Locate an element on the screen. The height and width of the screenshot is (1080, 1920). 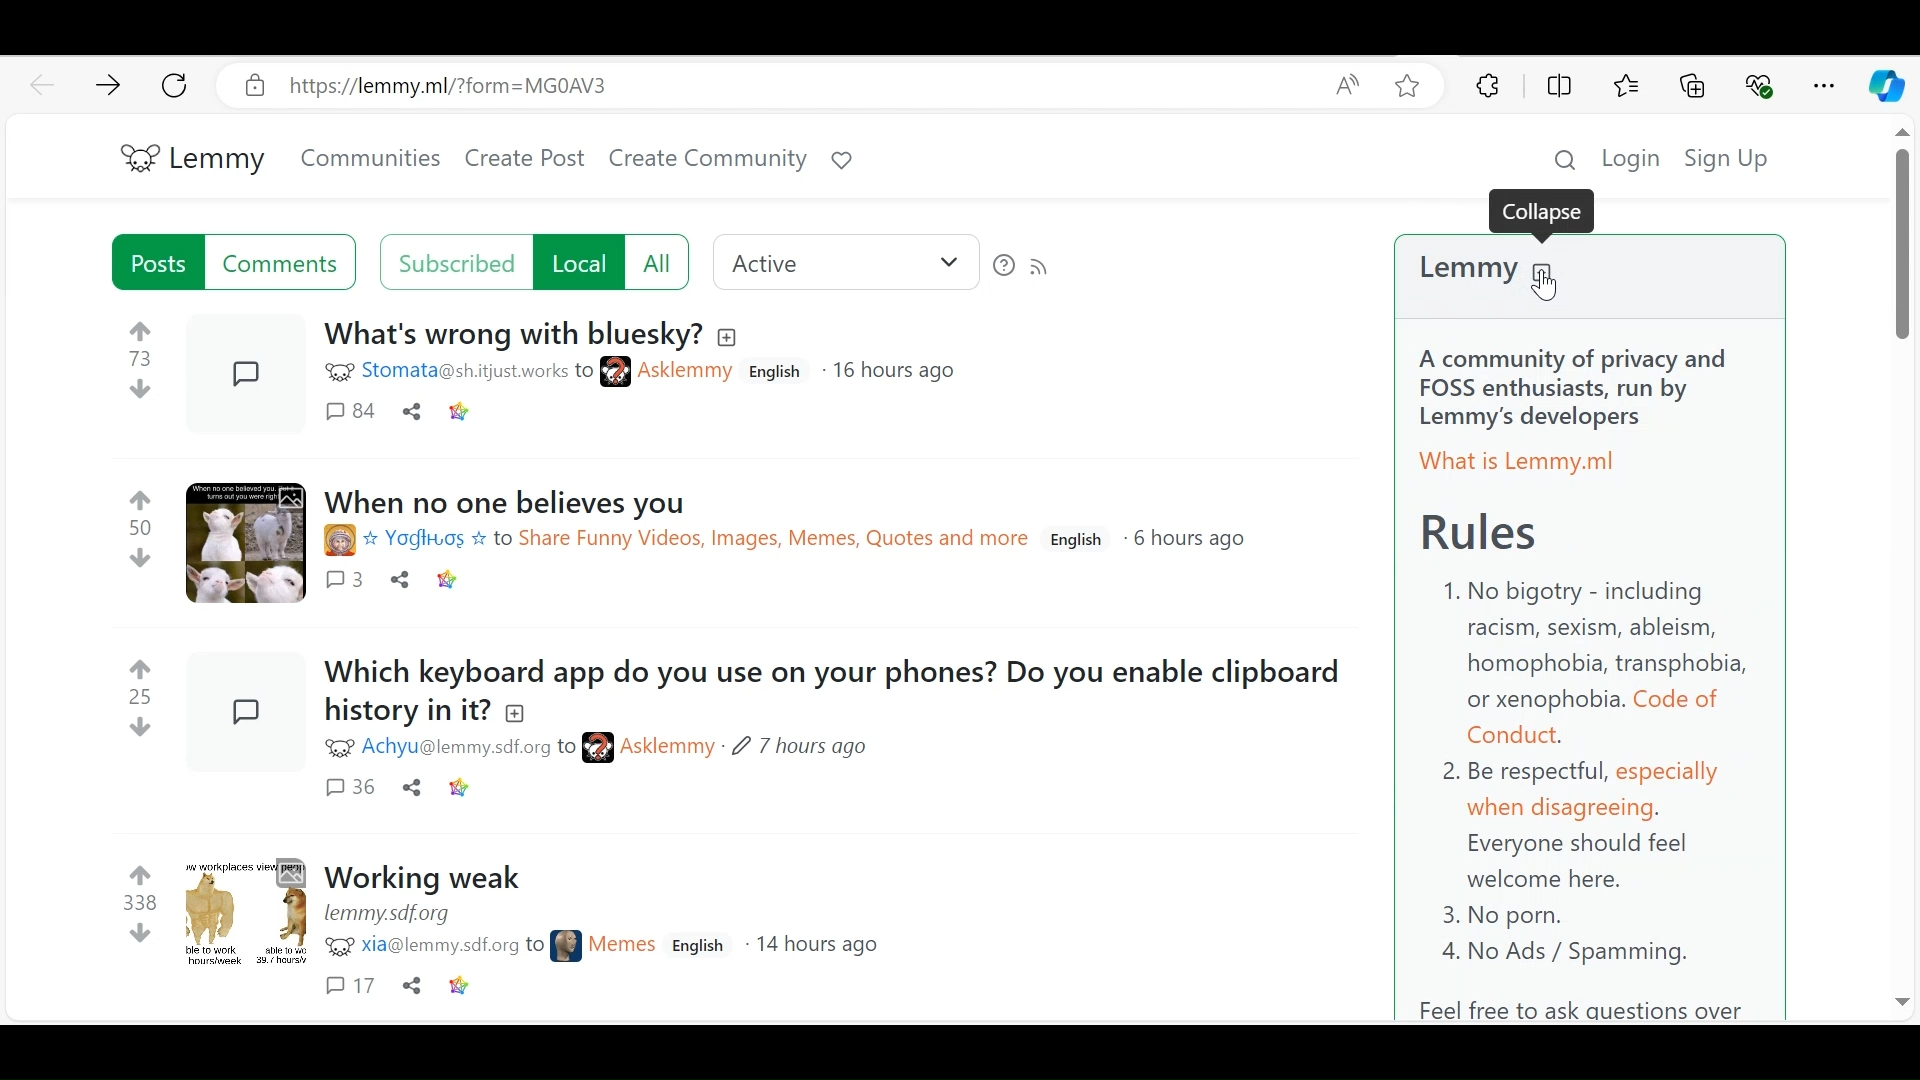
Subscribed is located at coordinates (454, 263).